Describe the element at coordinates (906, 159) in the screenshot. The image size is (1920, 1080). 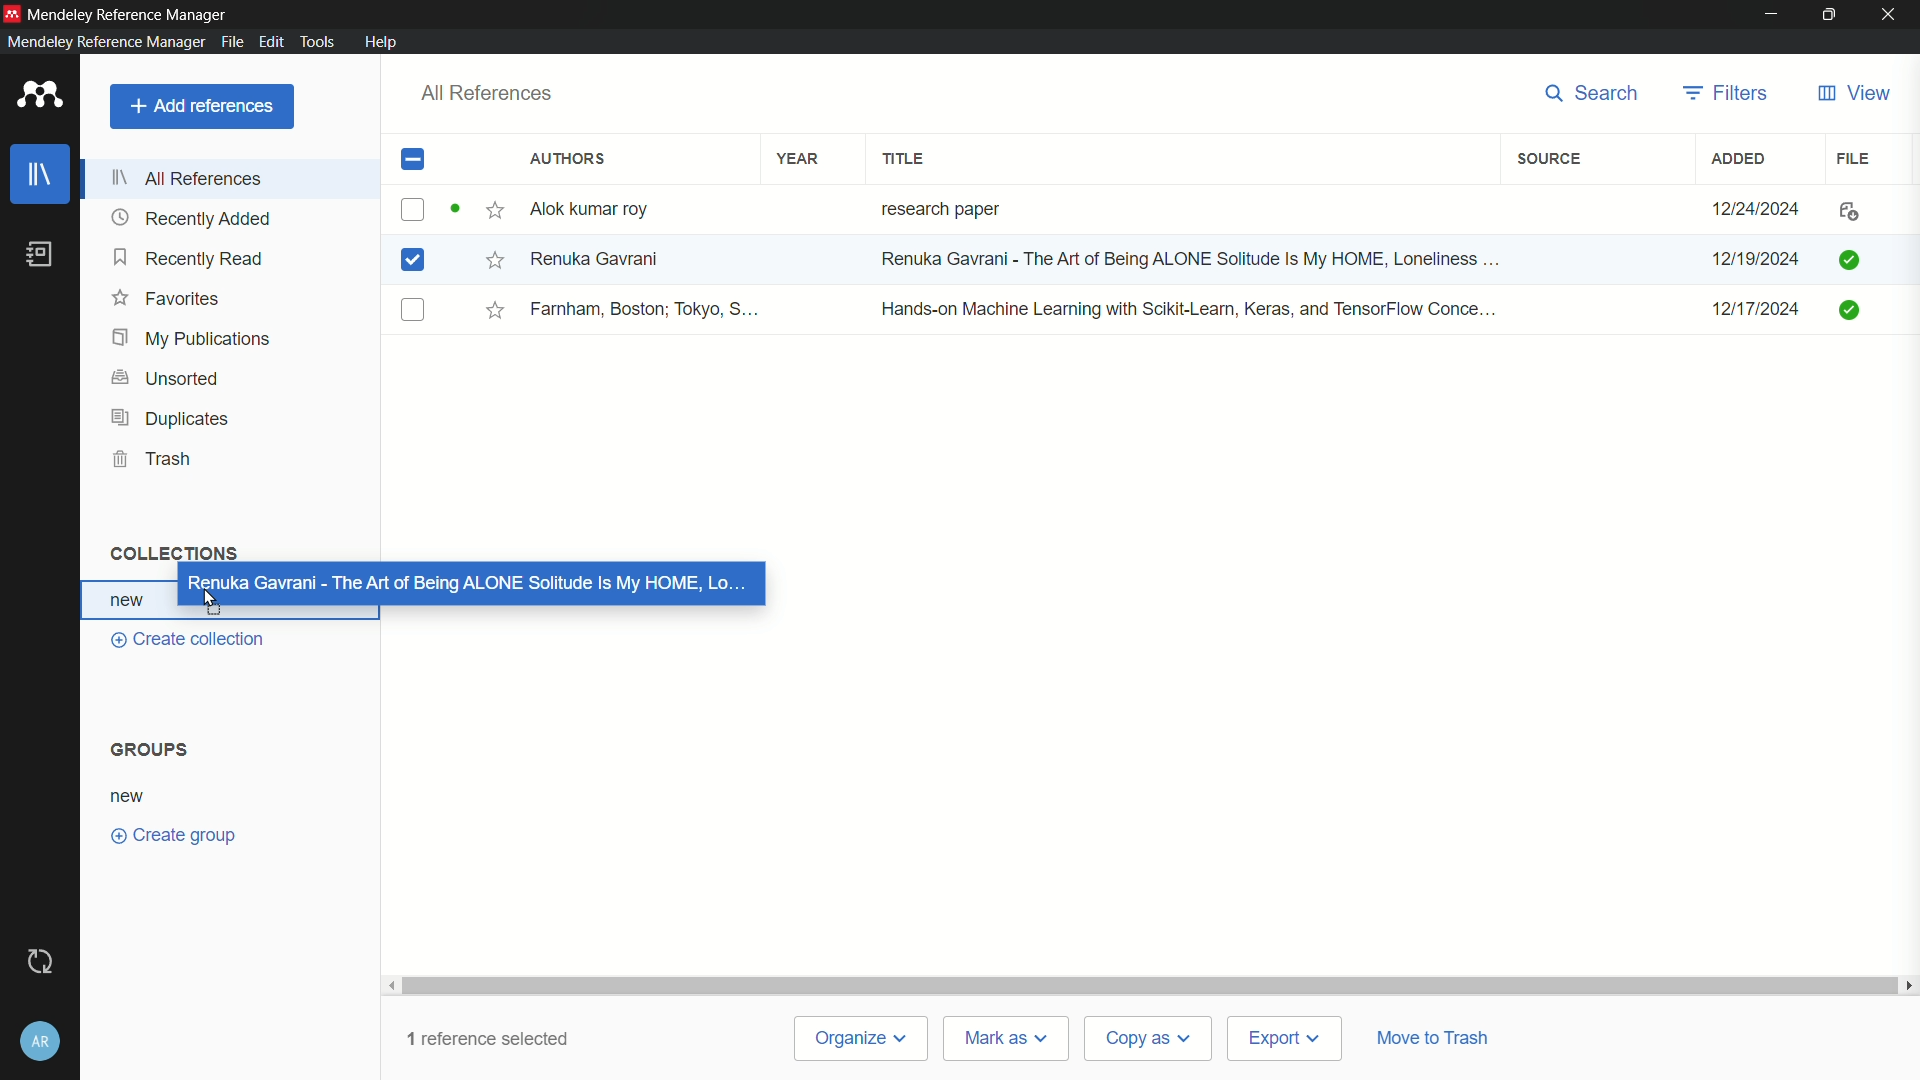
I see `title` at that location.